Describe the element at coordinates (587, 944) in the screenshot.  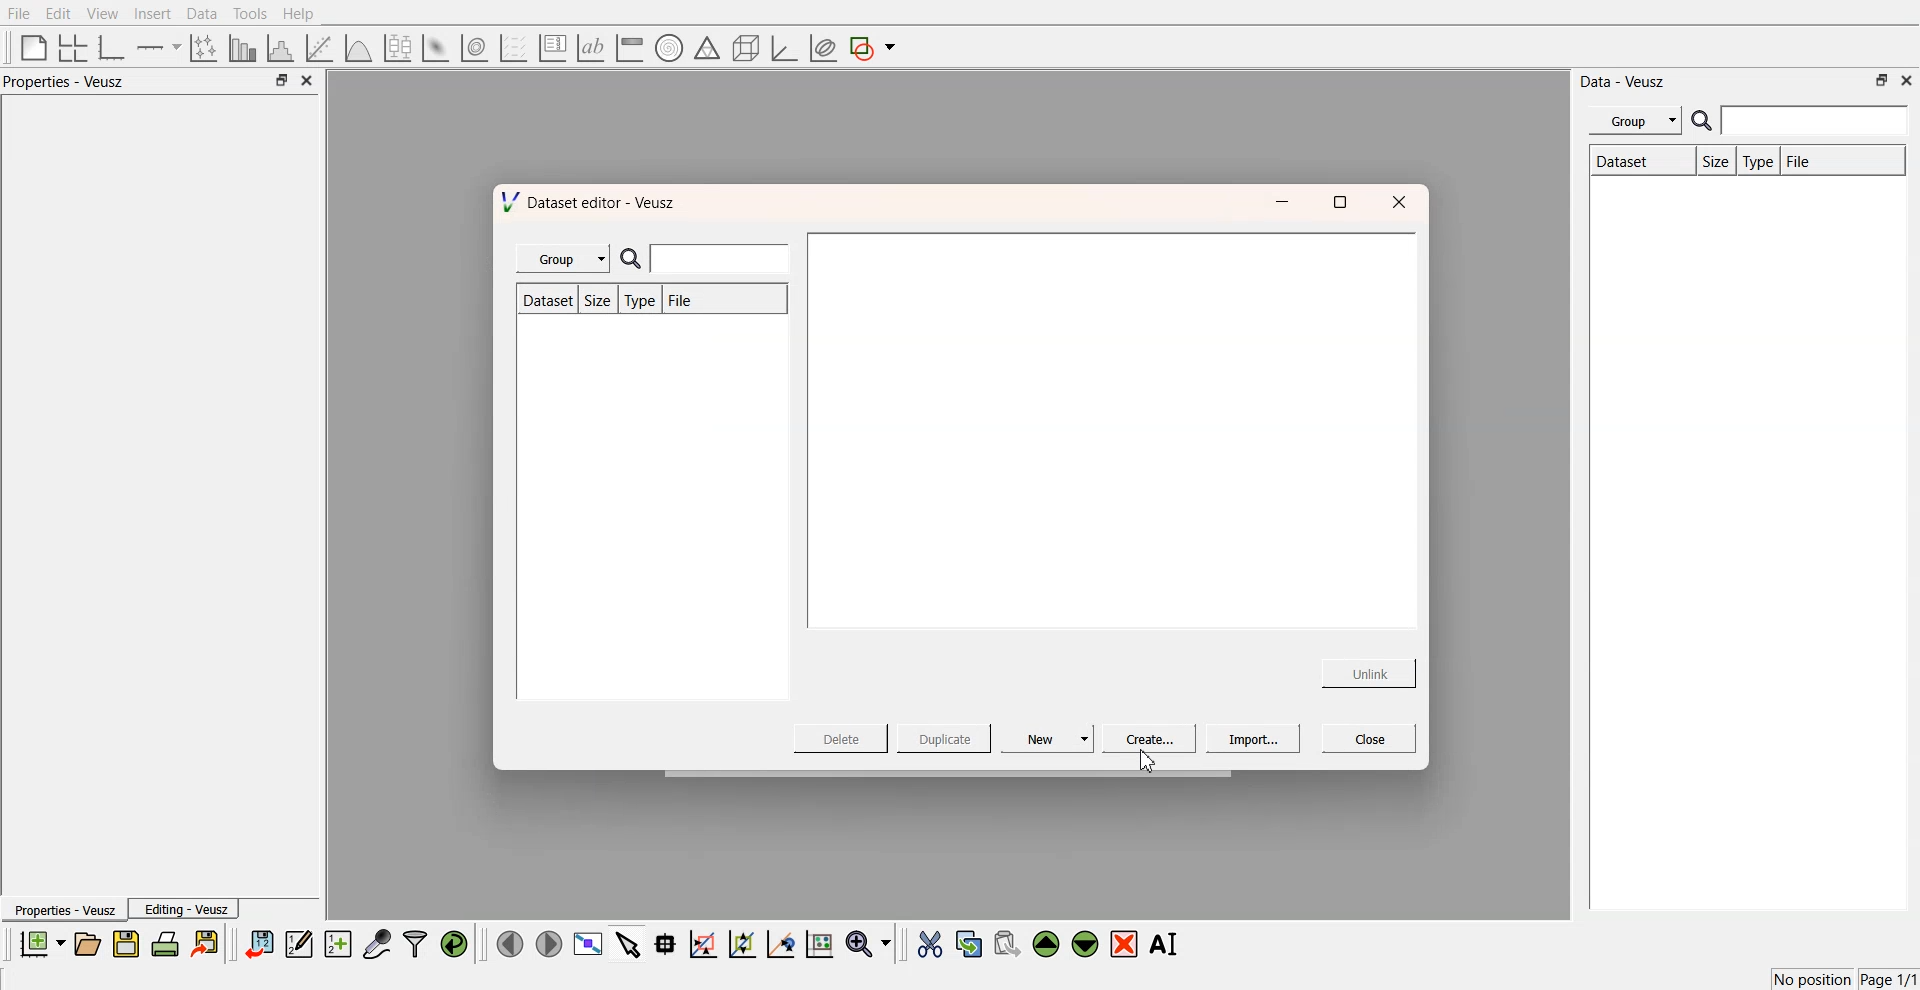
I see `view plot full screen` at that location.